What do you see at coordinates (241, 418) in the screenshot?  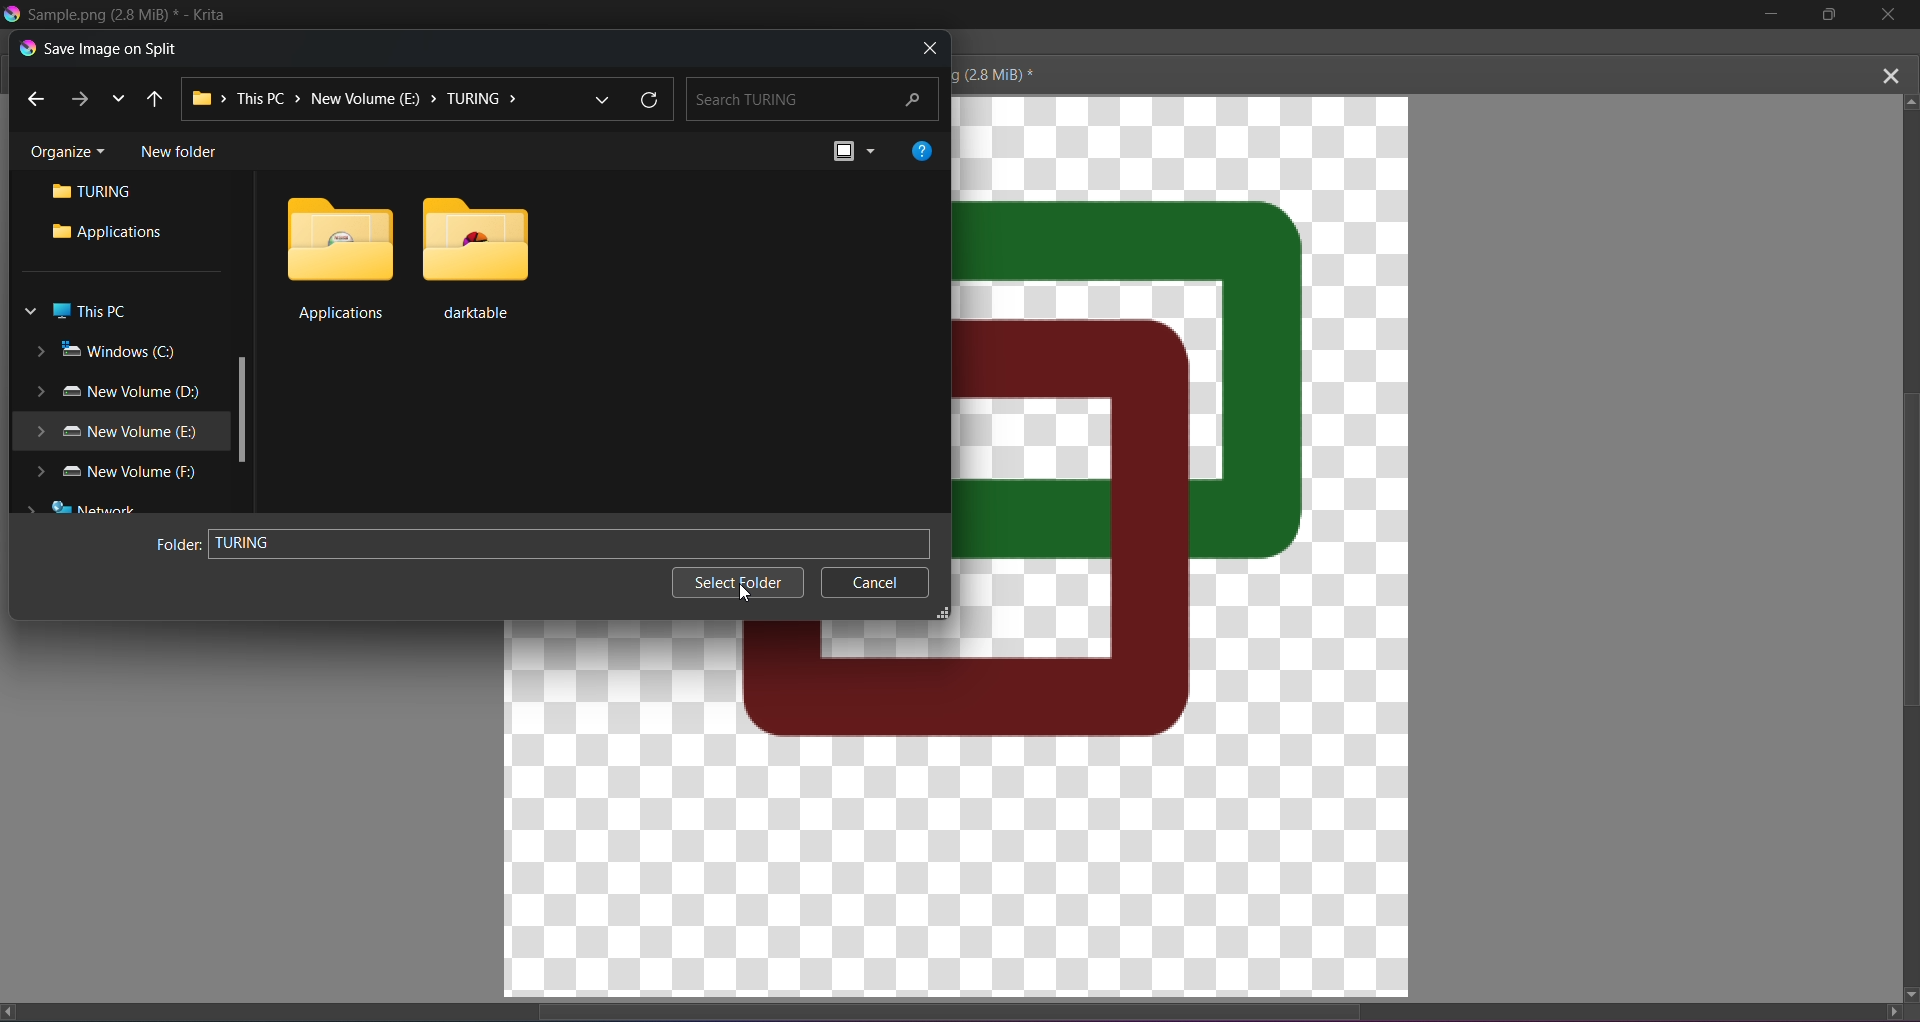 I see `Scrollbar` at bounding box center [241, 418].